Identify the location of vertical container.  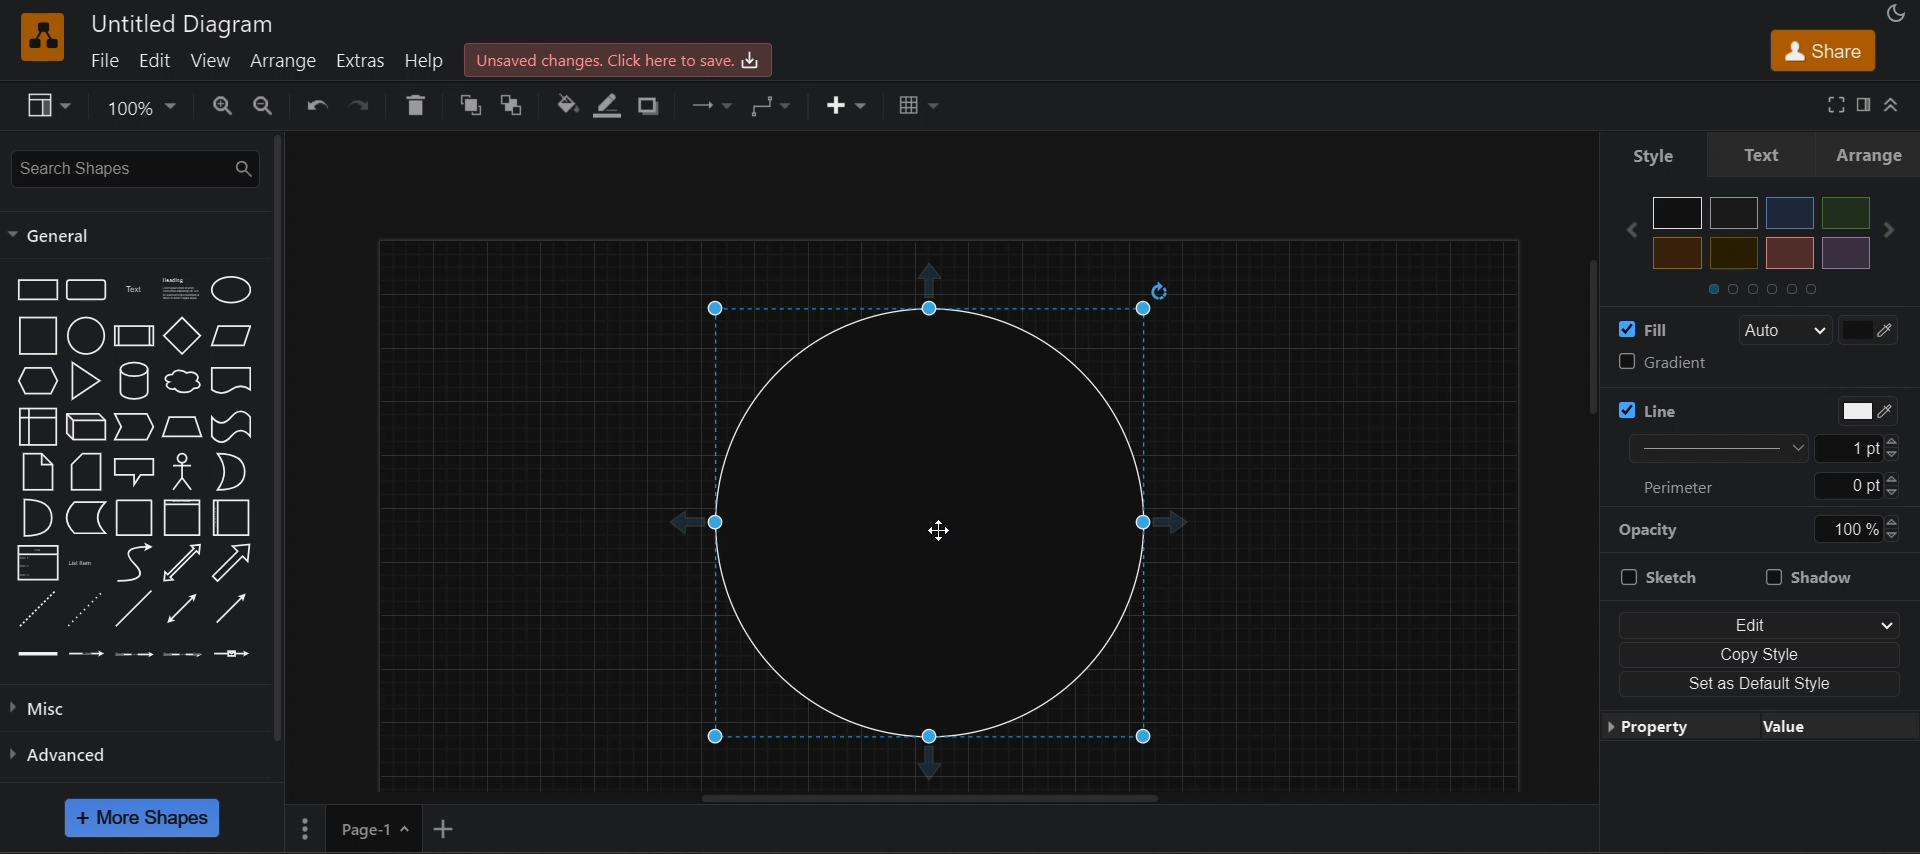
(185, 517).